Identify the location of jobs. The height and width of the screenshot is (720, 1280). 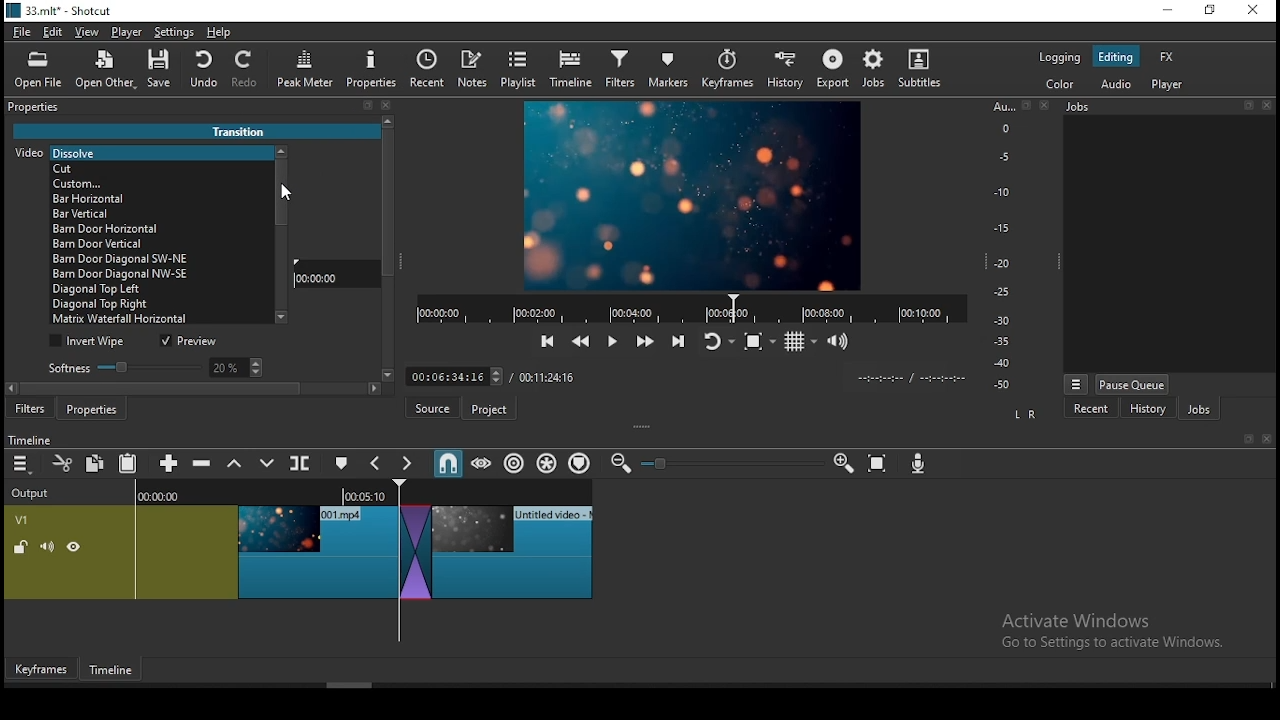
(874, 68).